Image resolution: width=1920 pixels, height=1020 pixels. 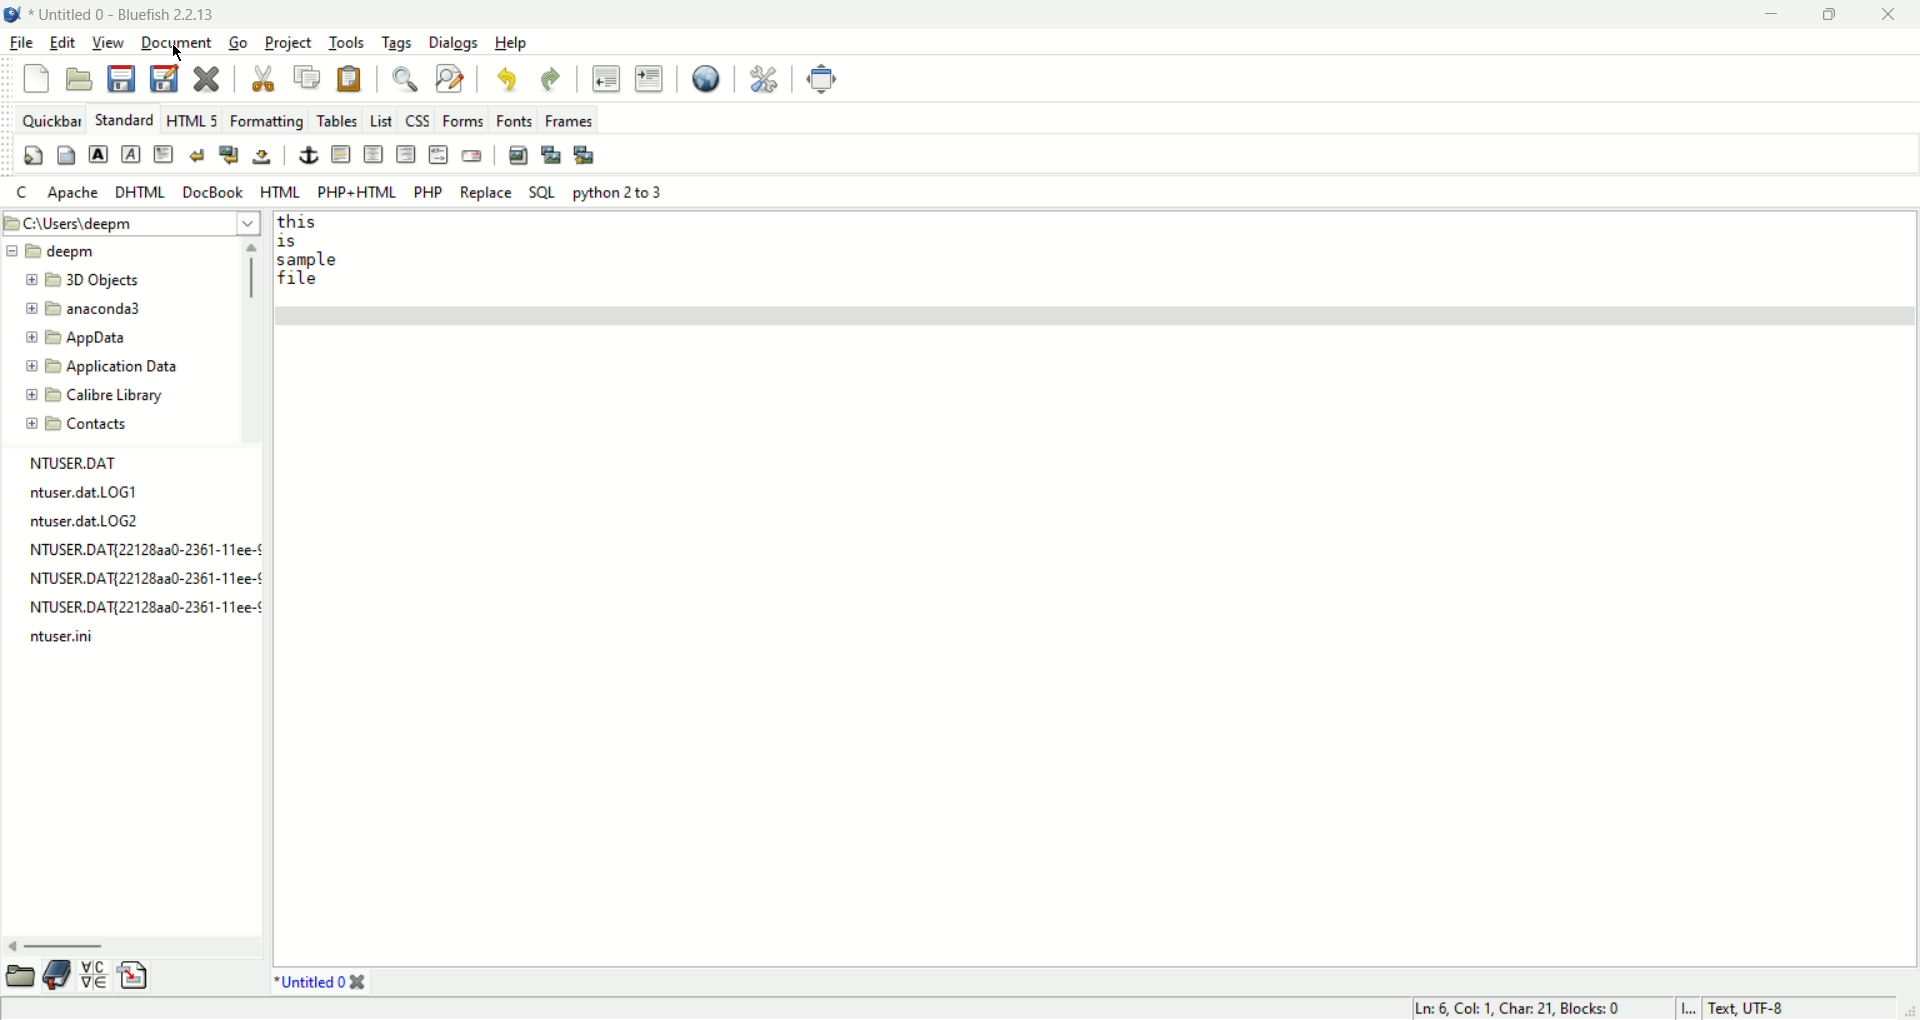 What do you see at coordinates (77, 425) in the screenshot?
I see `contacts` at bounding box center [77, 425].